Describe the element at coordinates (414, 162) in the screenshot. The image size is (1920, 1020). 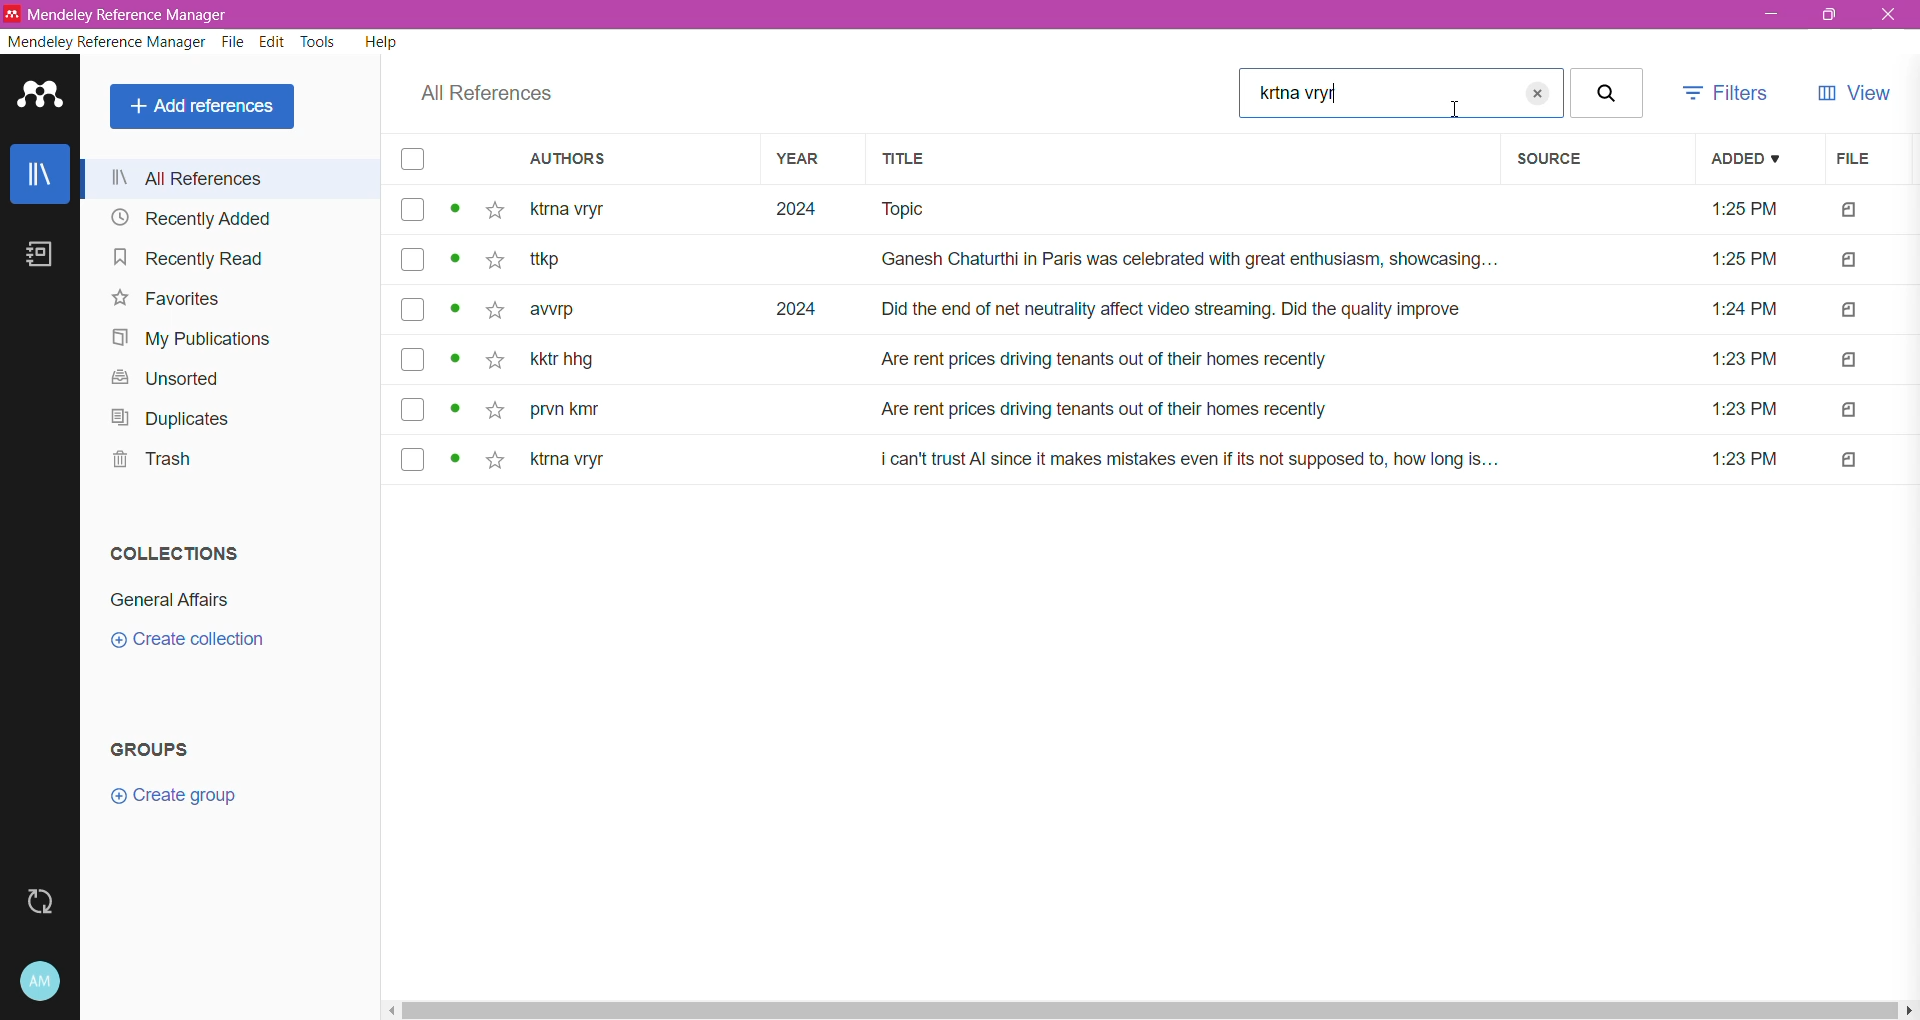
I see `select all` at that location.